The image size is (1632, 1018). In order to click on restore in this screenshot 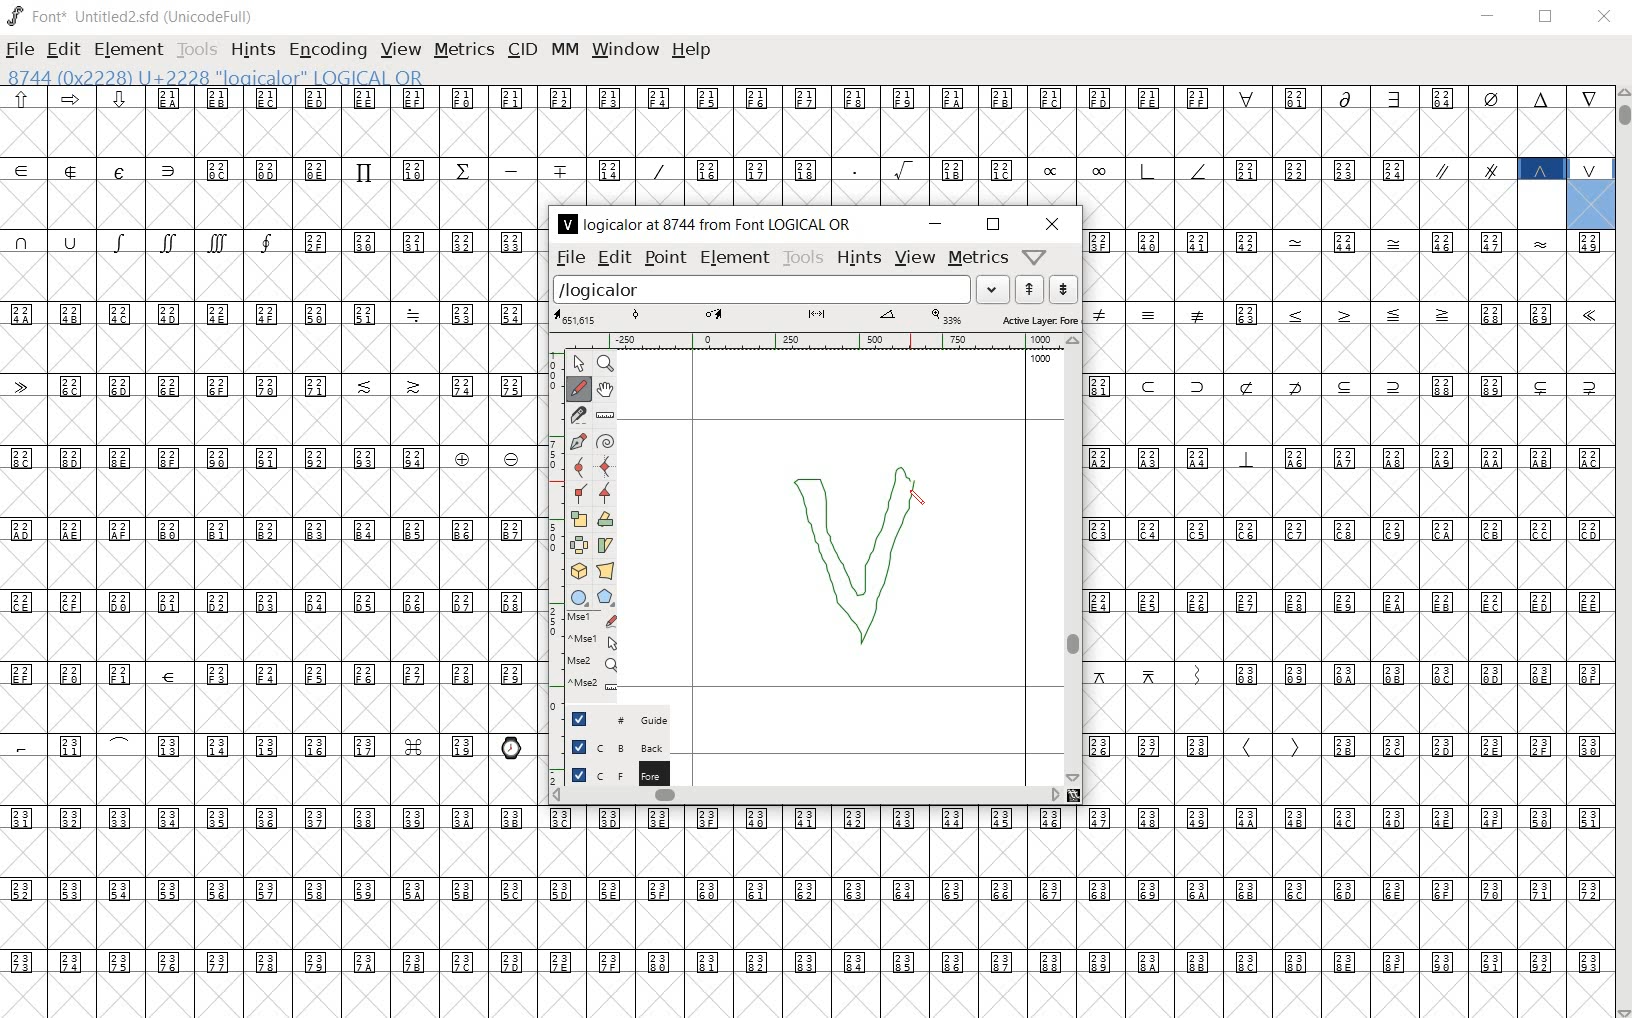, I will do `click(993, 225)`.